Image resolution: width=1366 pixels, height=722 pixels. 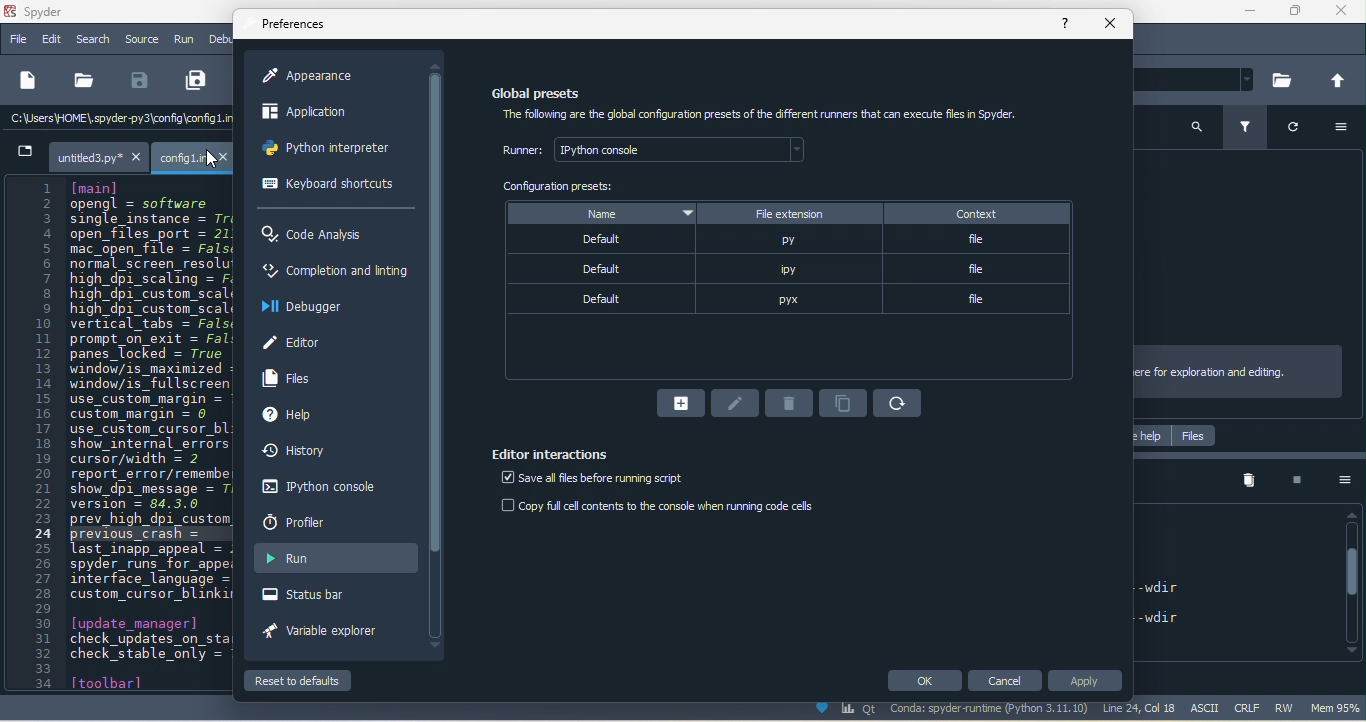 What do you see at coordinates (775, 114) in the screenshot?
I see `global preset text` at bounding box center [775, 114].